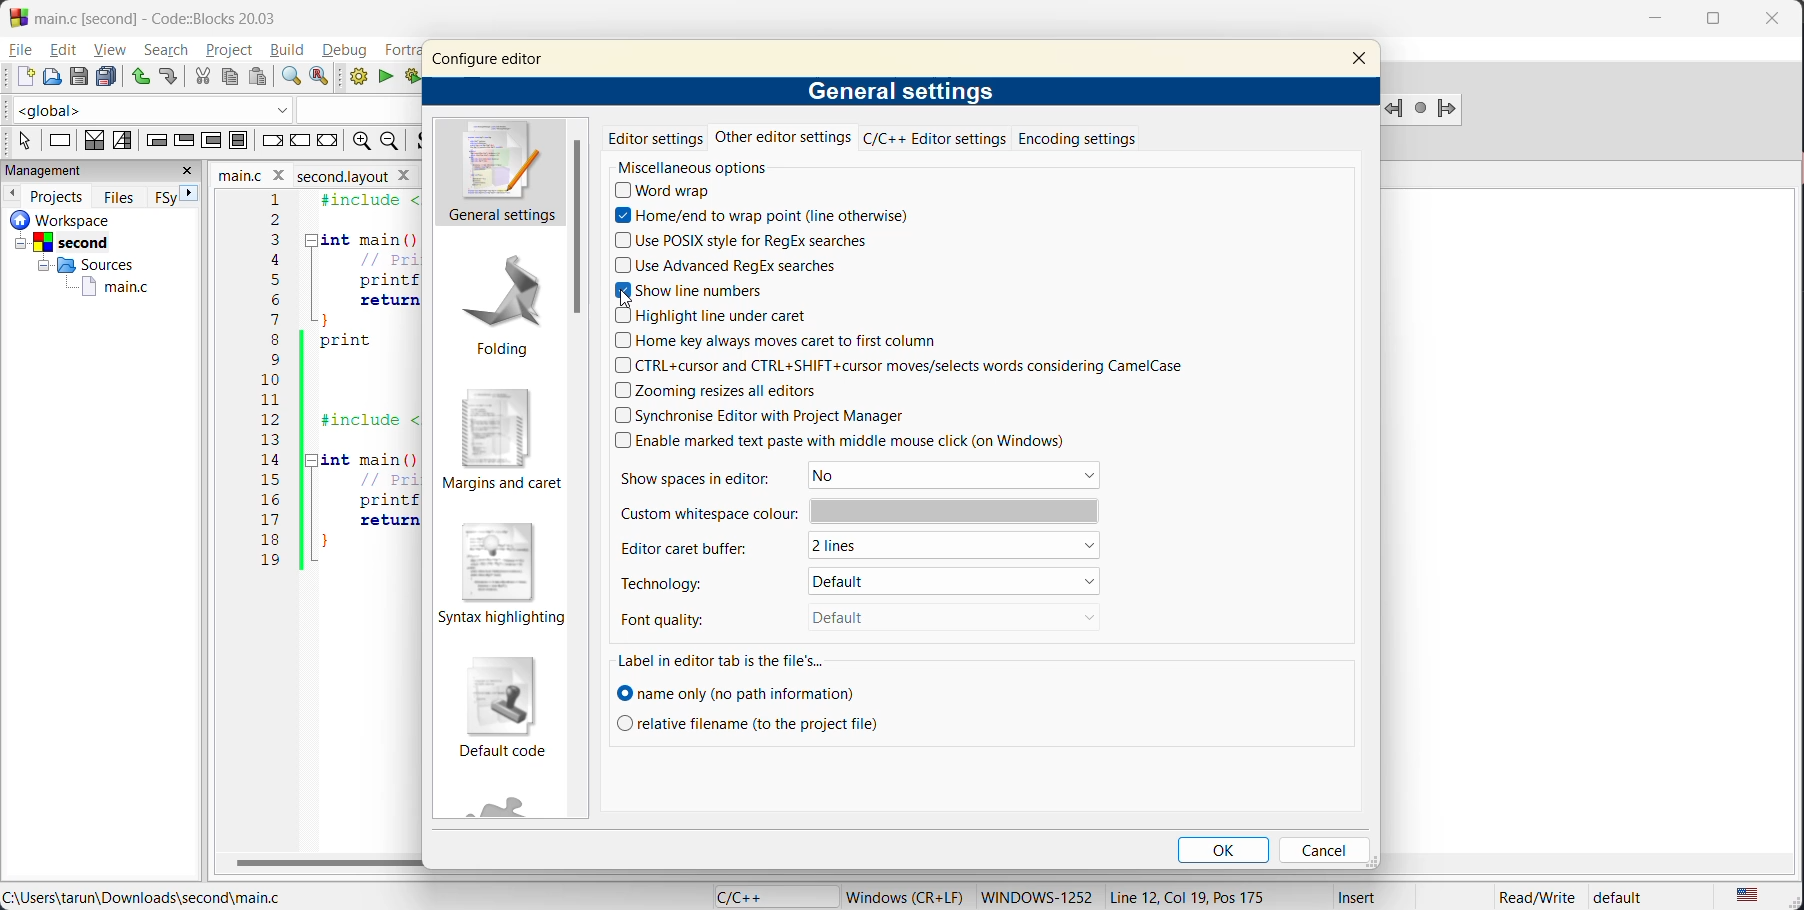  Describe the element at coordinates (498, 571) in the screenshot. I see `syntax highlighting` at that location.